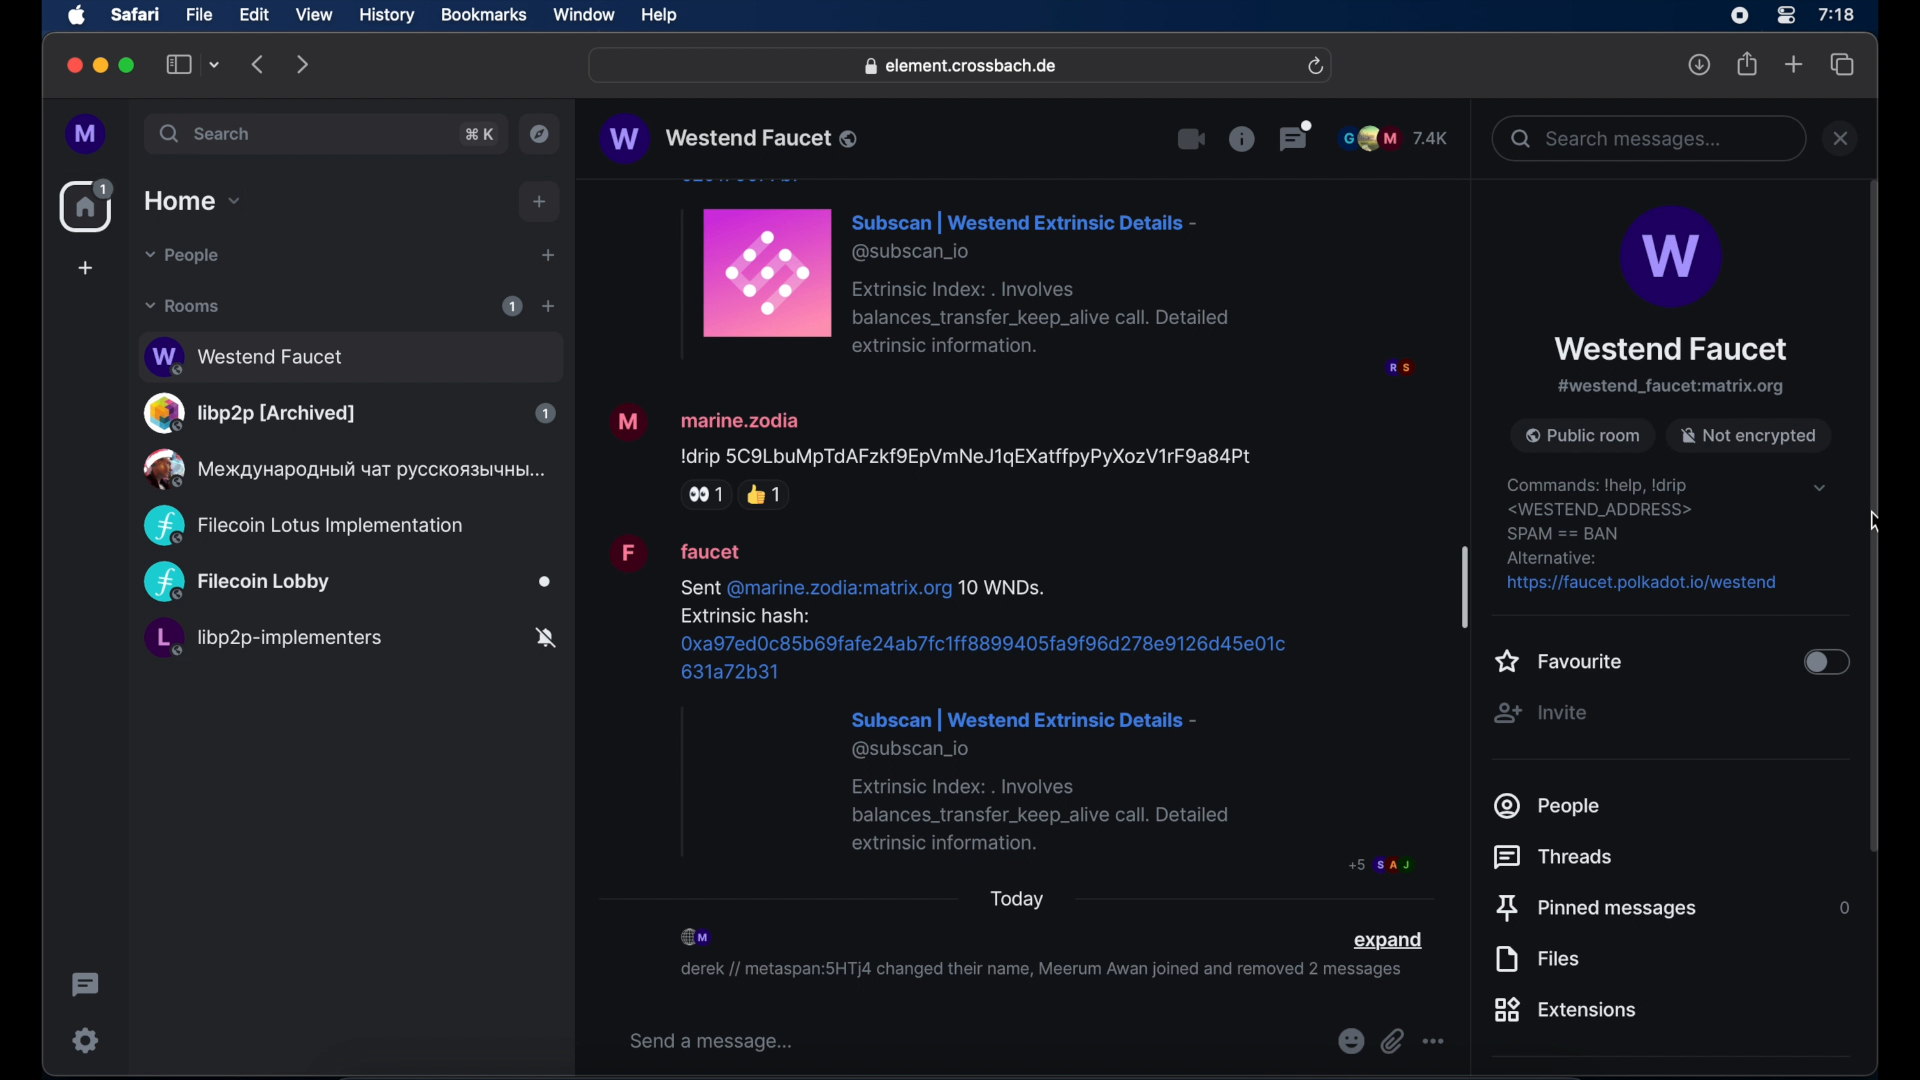 The image size is (1920, 1080). What do you see at coordinates (1784, 16) in the screenshot?
I see `control center` at bounding box center [1784, 16].